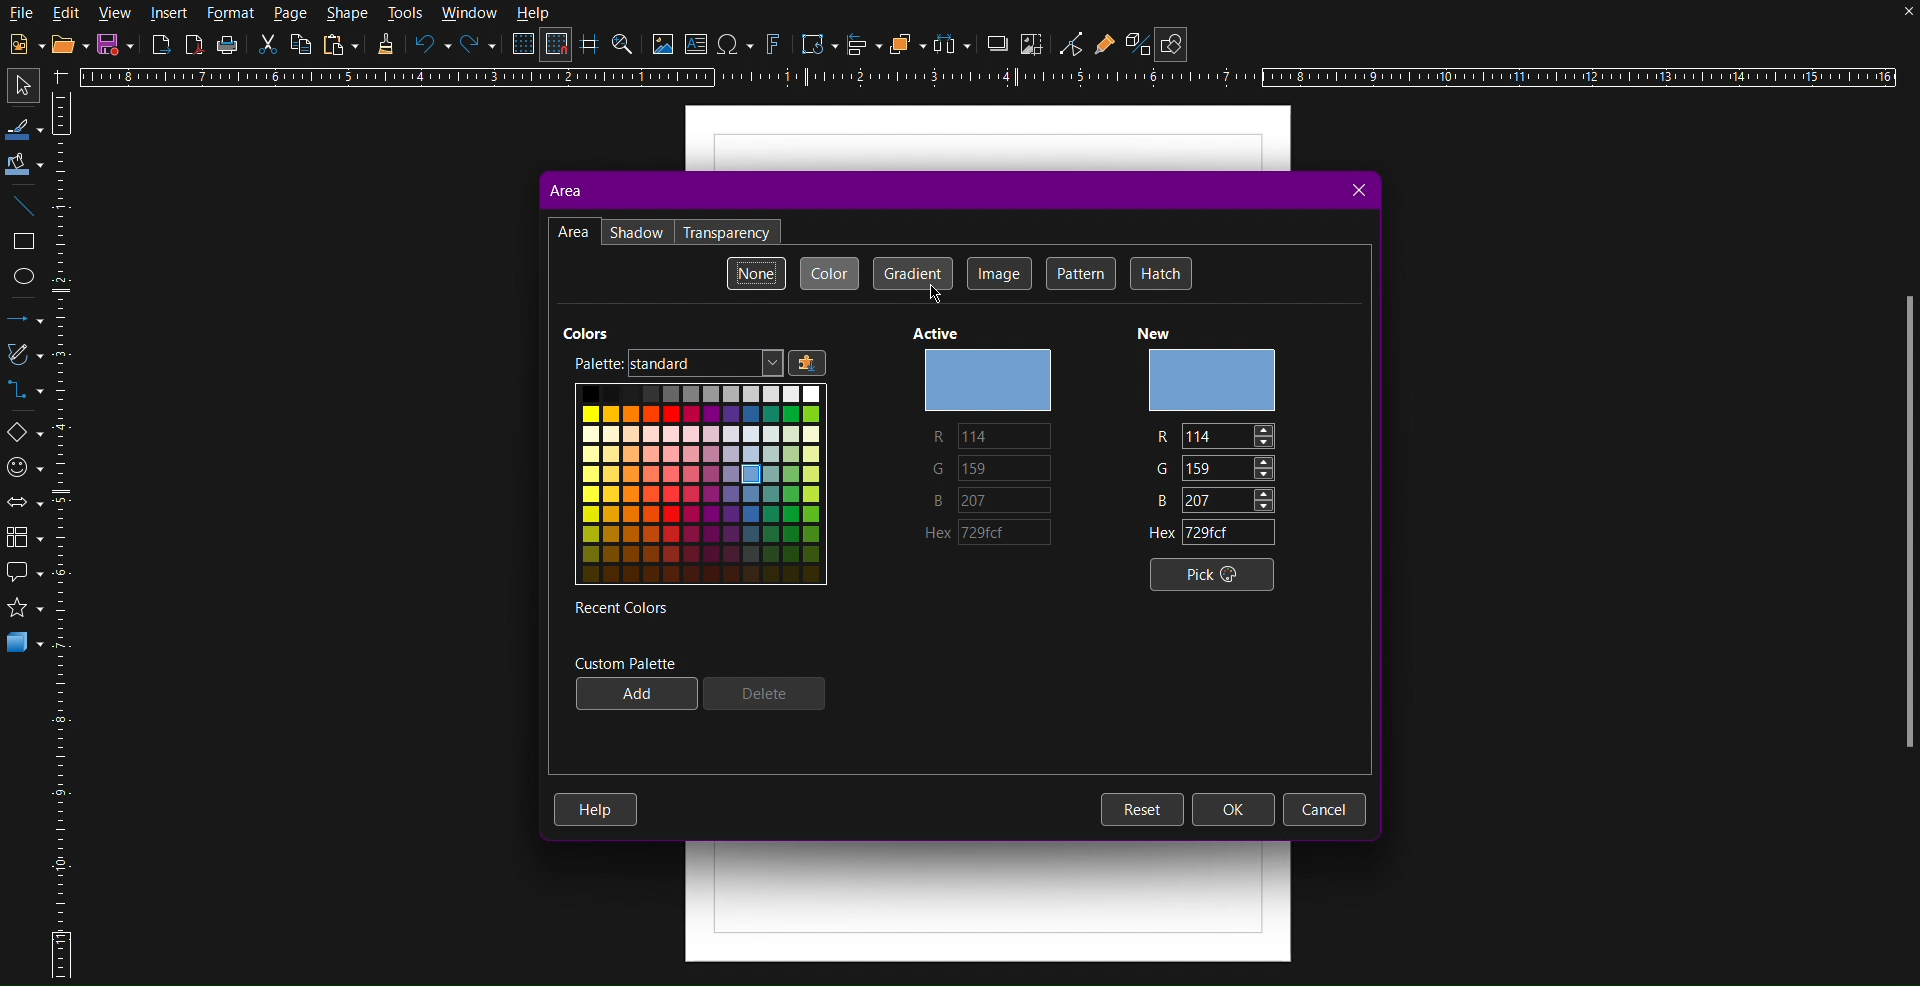  I want to click on Insert Special Character, so click(739, 44).